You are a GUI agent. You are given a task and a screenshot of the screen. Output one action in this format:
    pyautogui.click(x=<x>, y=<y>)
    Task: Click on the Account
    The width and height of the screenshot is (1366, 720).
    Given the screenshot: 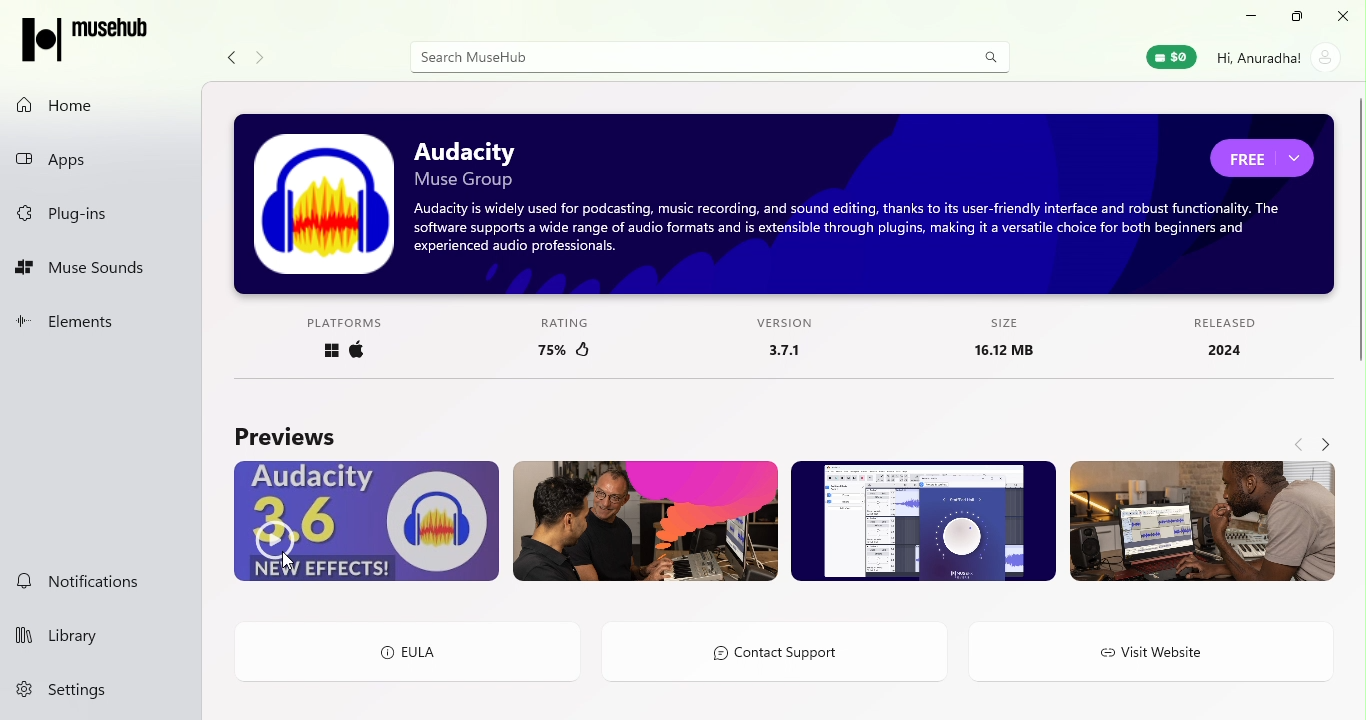 What is the action you would take?
    pyautogui.click(x=1275, y=60)
    